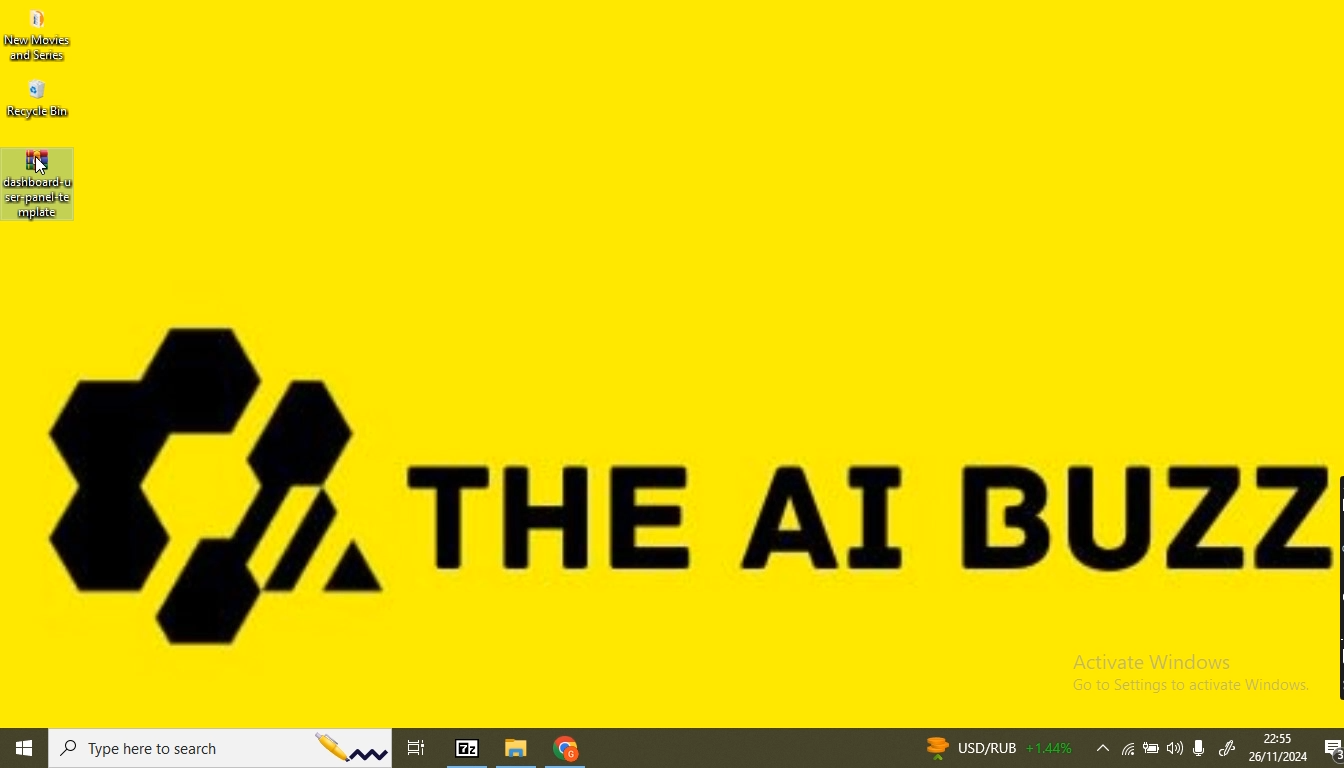  What do you see at coordinates (1129, 751) in the screenshot?
I see `wifi` at bounding box center [1129, 751].